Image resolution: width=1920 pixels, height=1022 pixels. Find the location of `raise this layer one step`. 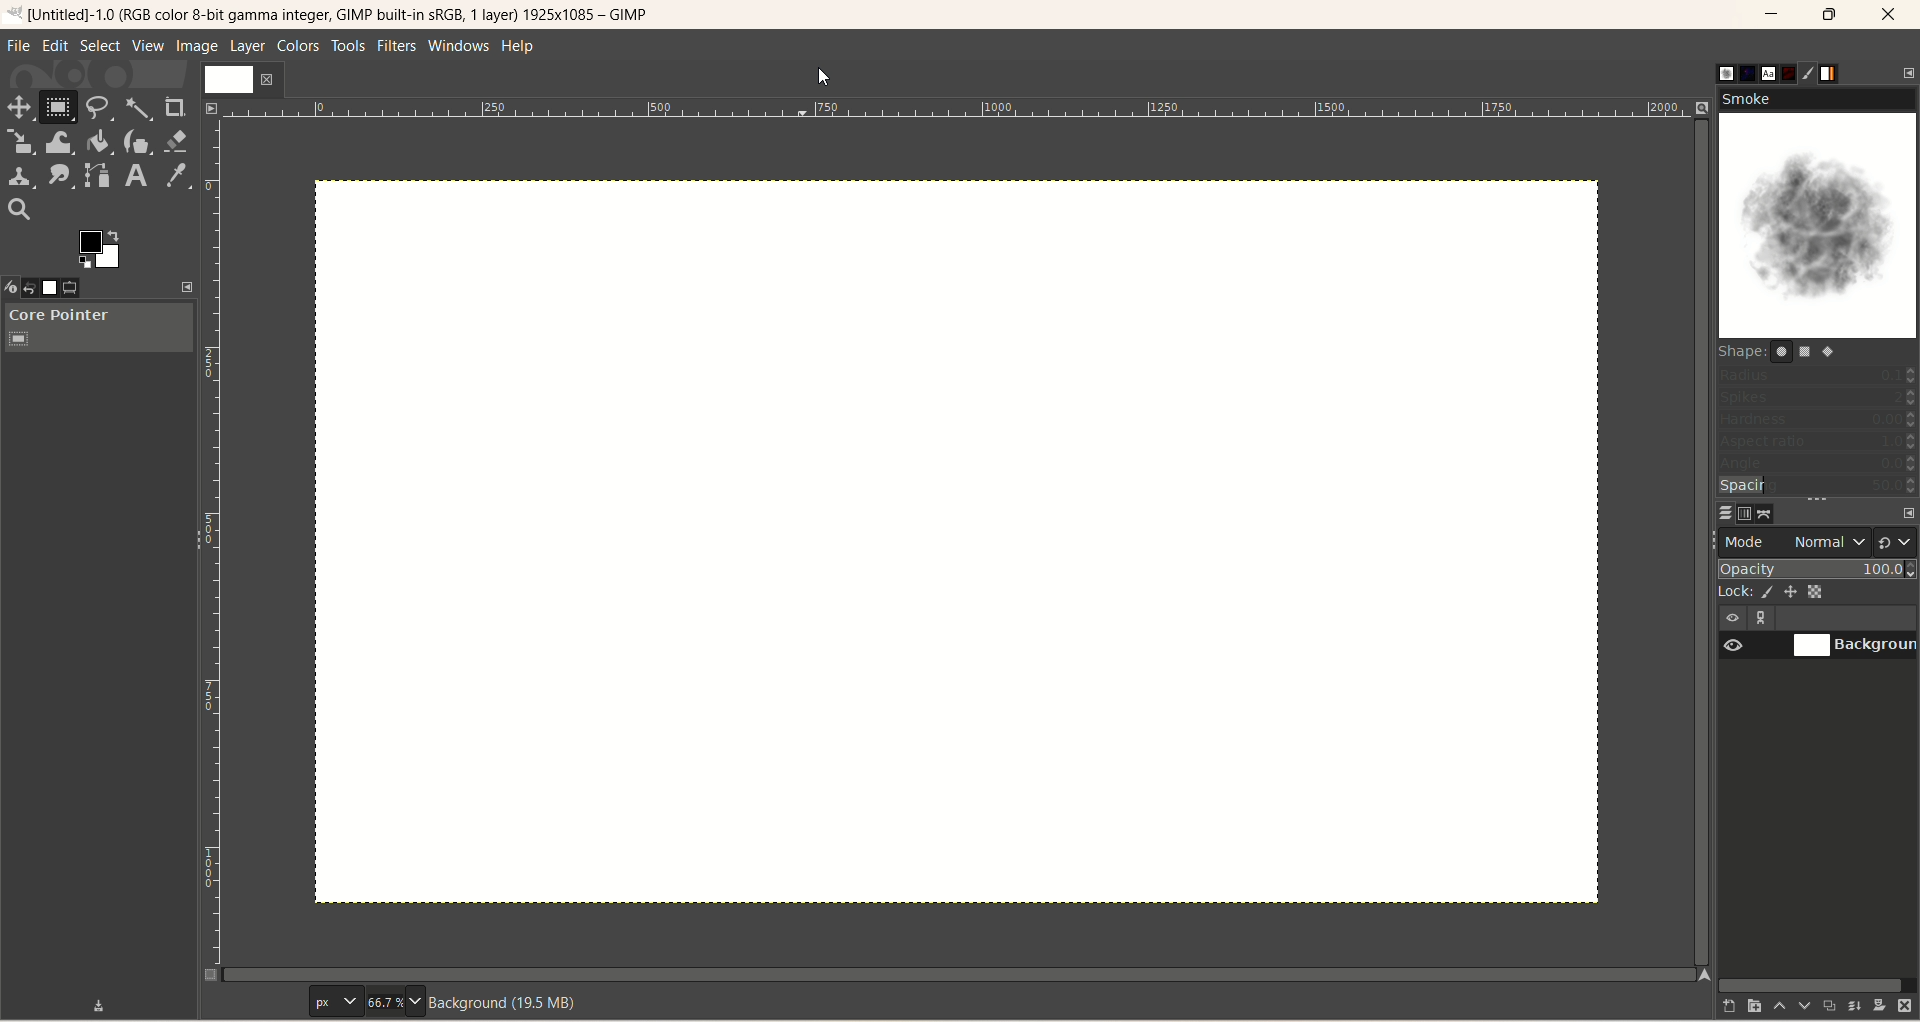

raise this layer one step is located at coordinates (1770, 1009).